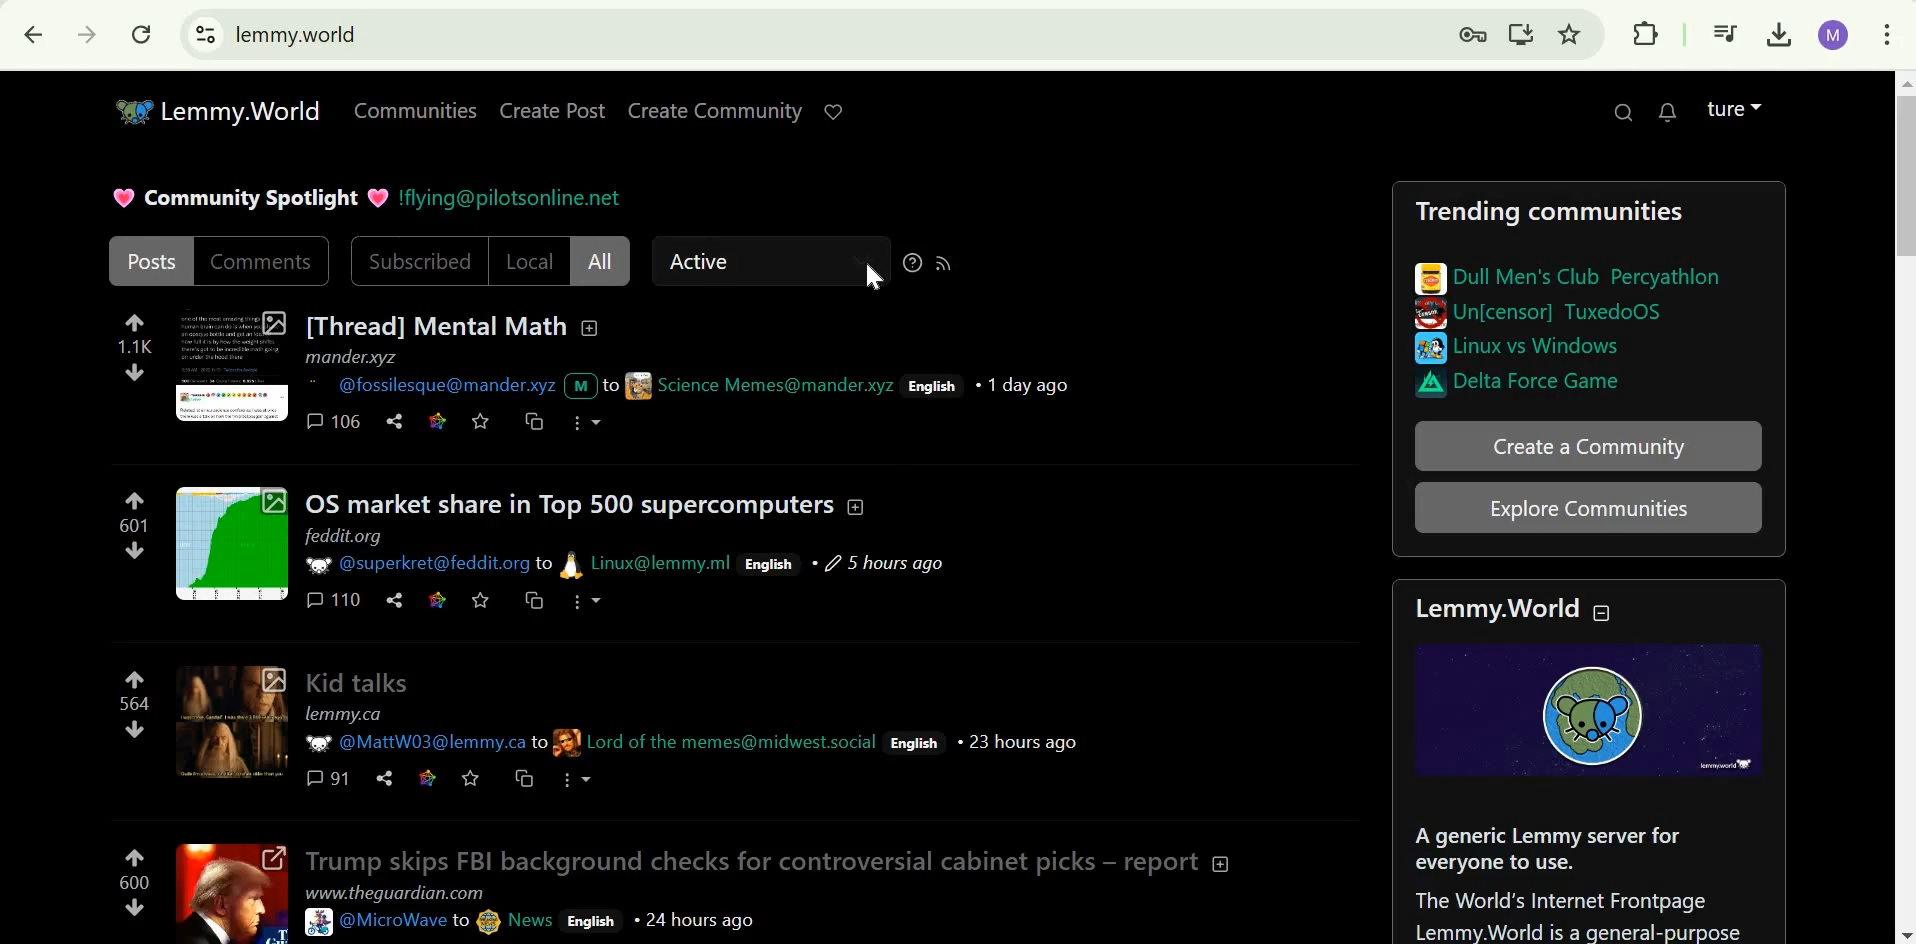 The height and width of the screenshot is (944, 1916). What do you see at coordinates (205, 33) in the screenshot?
I see `View site information` at bounding box center [205, 33].